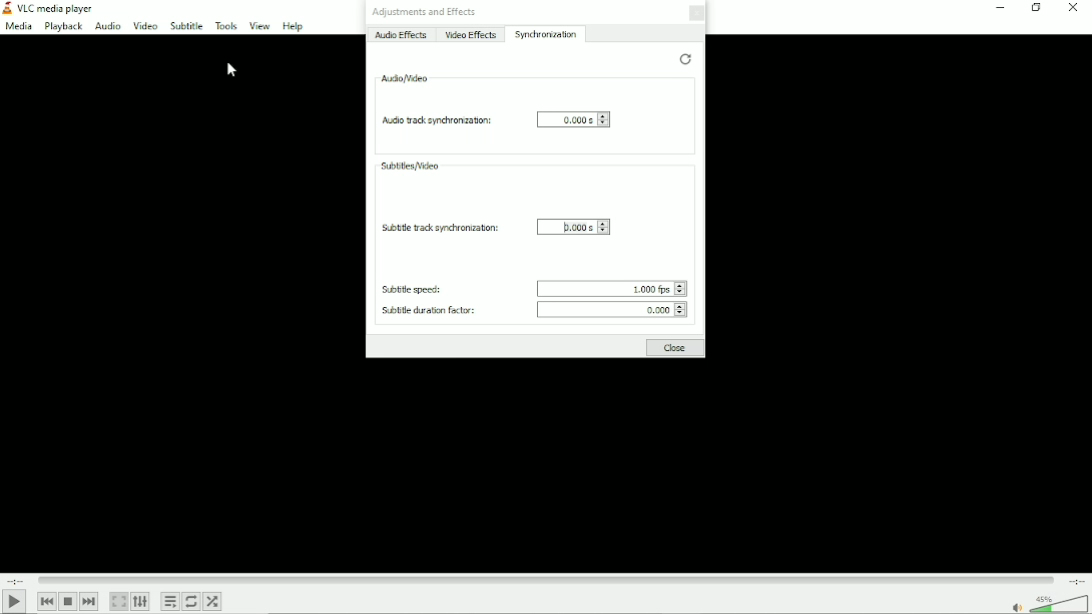  What do you see at coordinates (687, 60) in the screenshot?
I see `Restore` at bounding box center [687, 60].